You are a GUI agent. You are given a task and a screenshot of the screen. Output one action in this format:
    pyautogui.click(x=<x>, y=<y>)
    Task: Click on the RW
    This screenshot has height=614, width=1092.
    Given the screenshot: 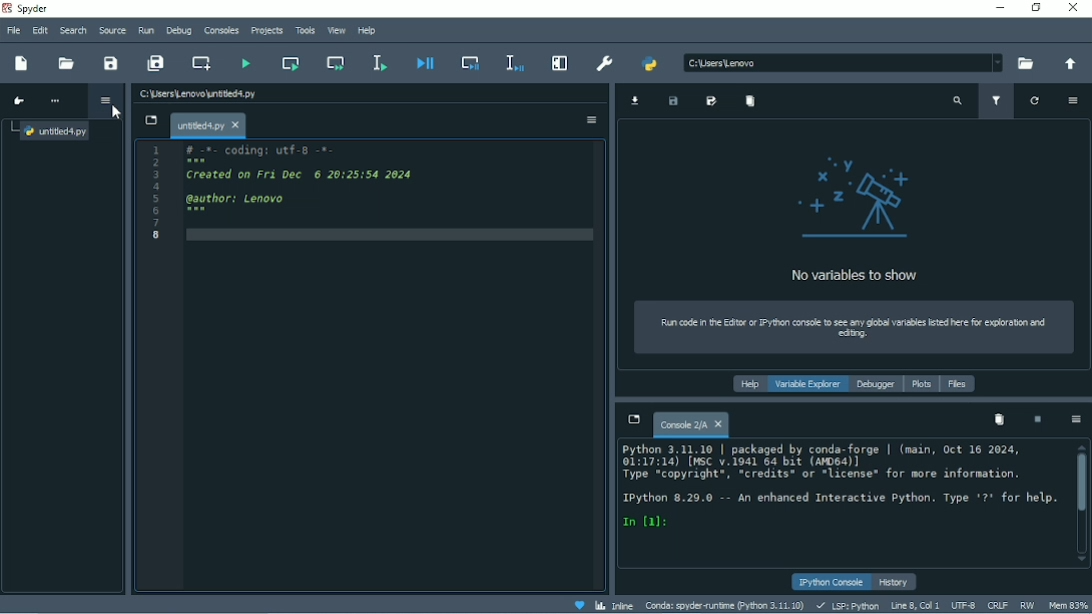 What is the action you would take?
    pyautogui.click(x=1028, y=605)
    